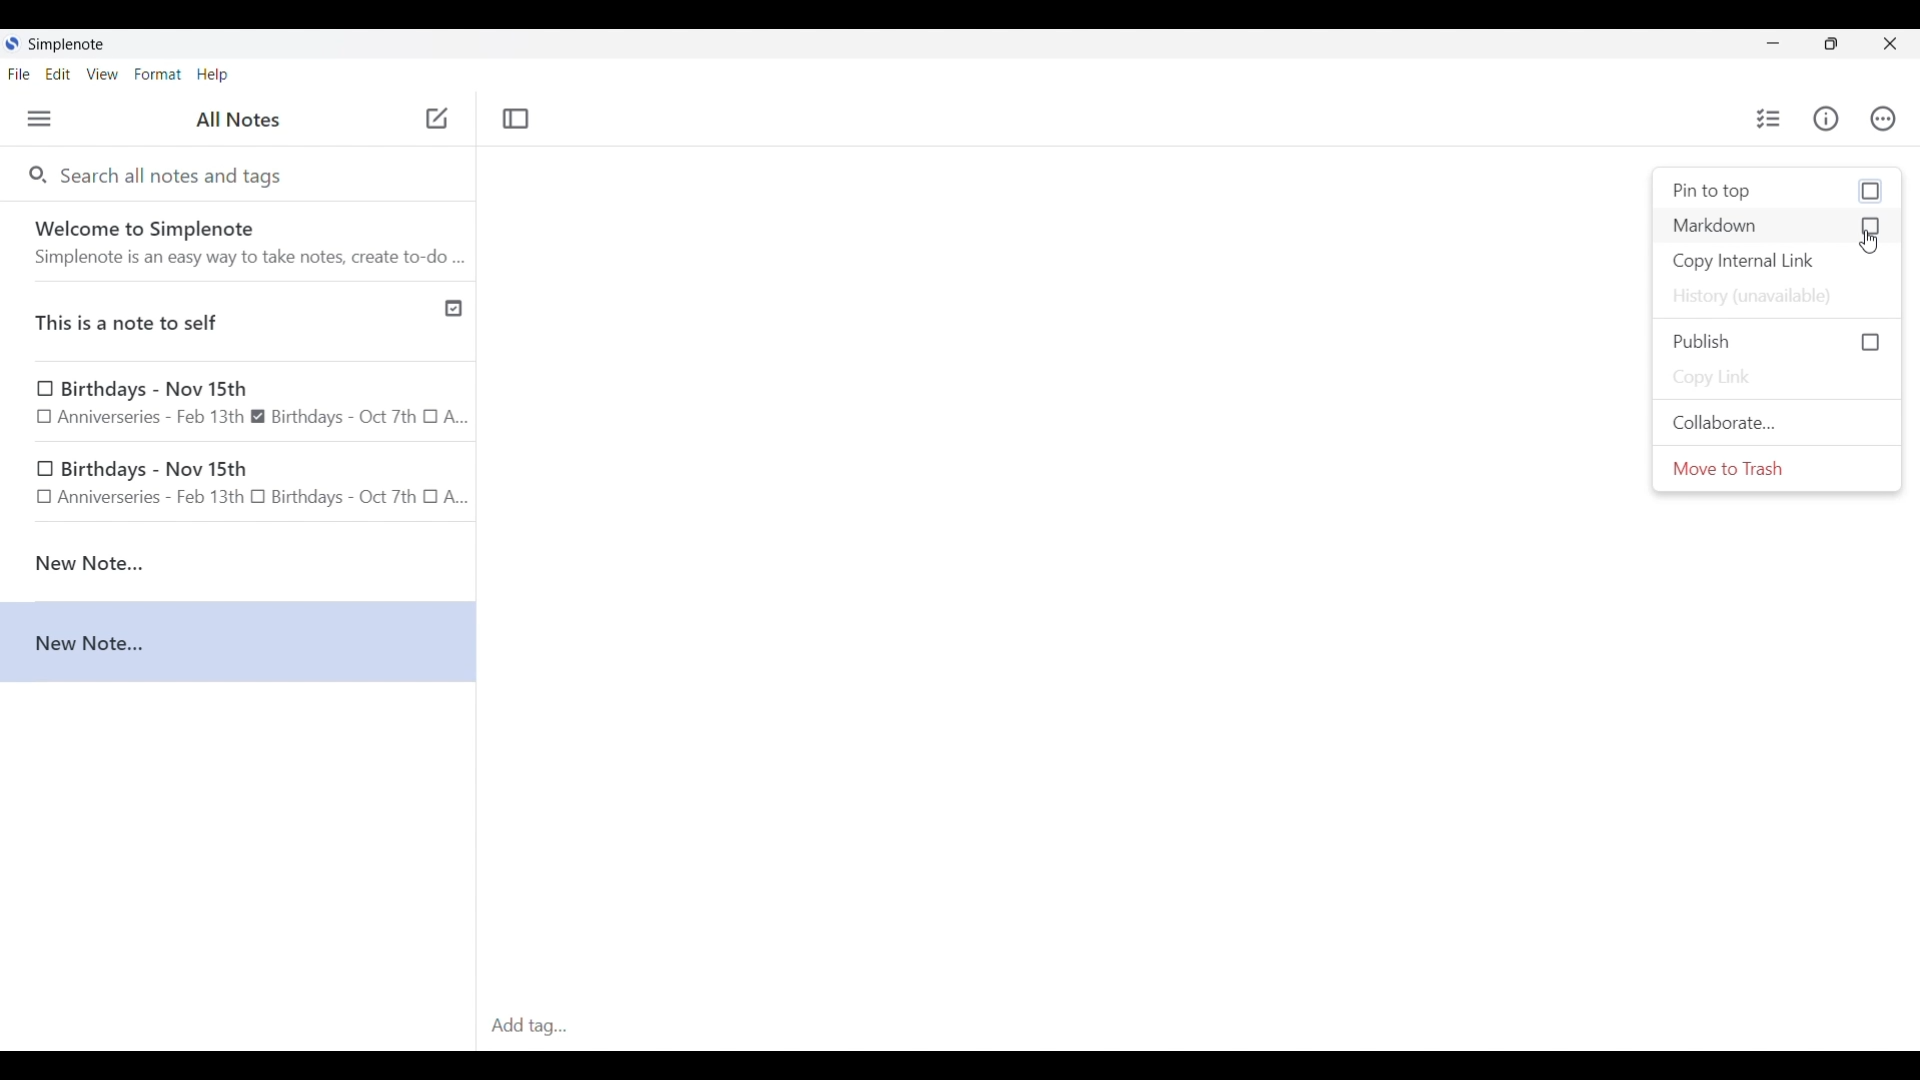 The height and width of the screenshot is (1080, 1920). What do you see at coordinates (240, 322) in the screenshot?
I see `Published note indicated by check icon` at bounding box center [240, 322].